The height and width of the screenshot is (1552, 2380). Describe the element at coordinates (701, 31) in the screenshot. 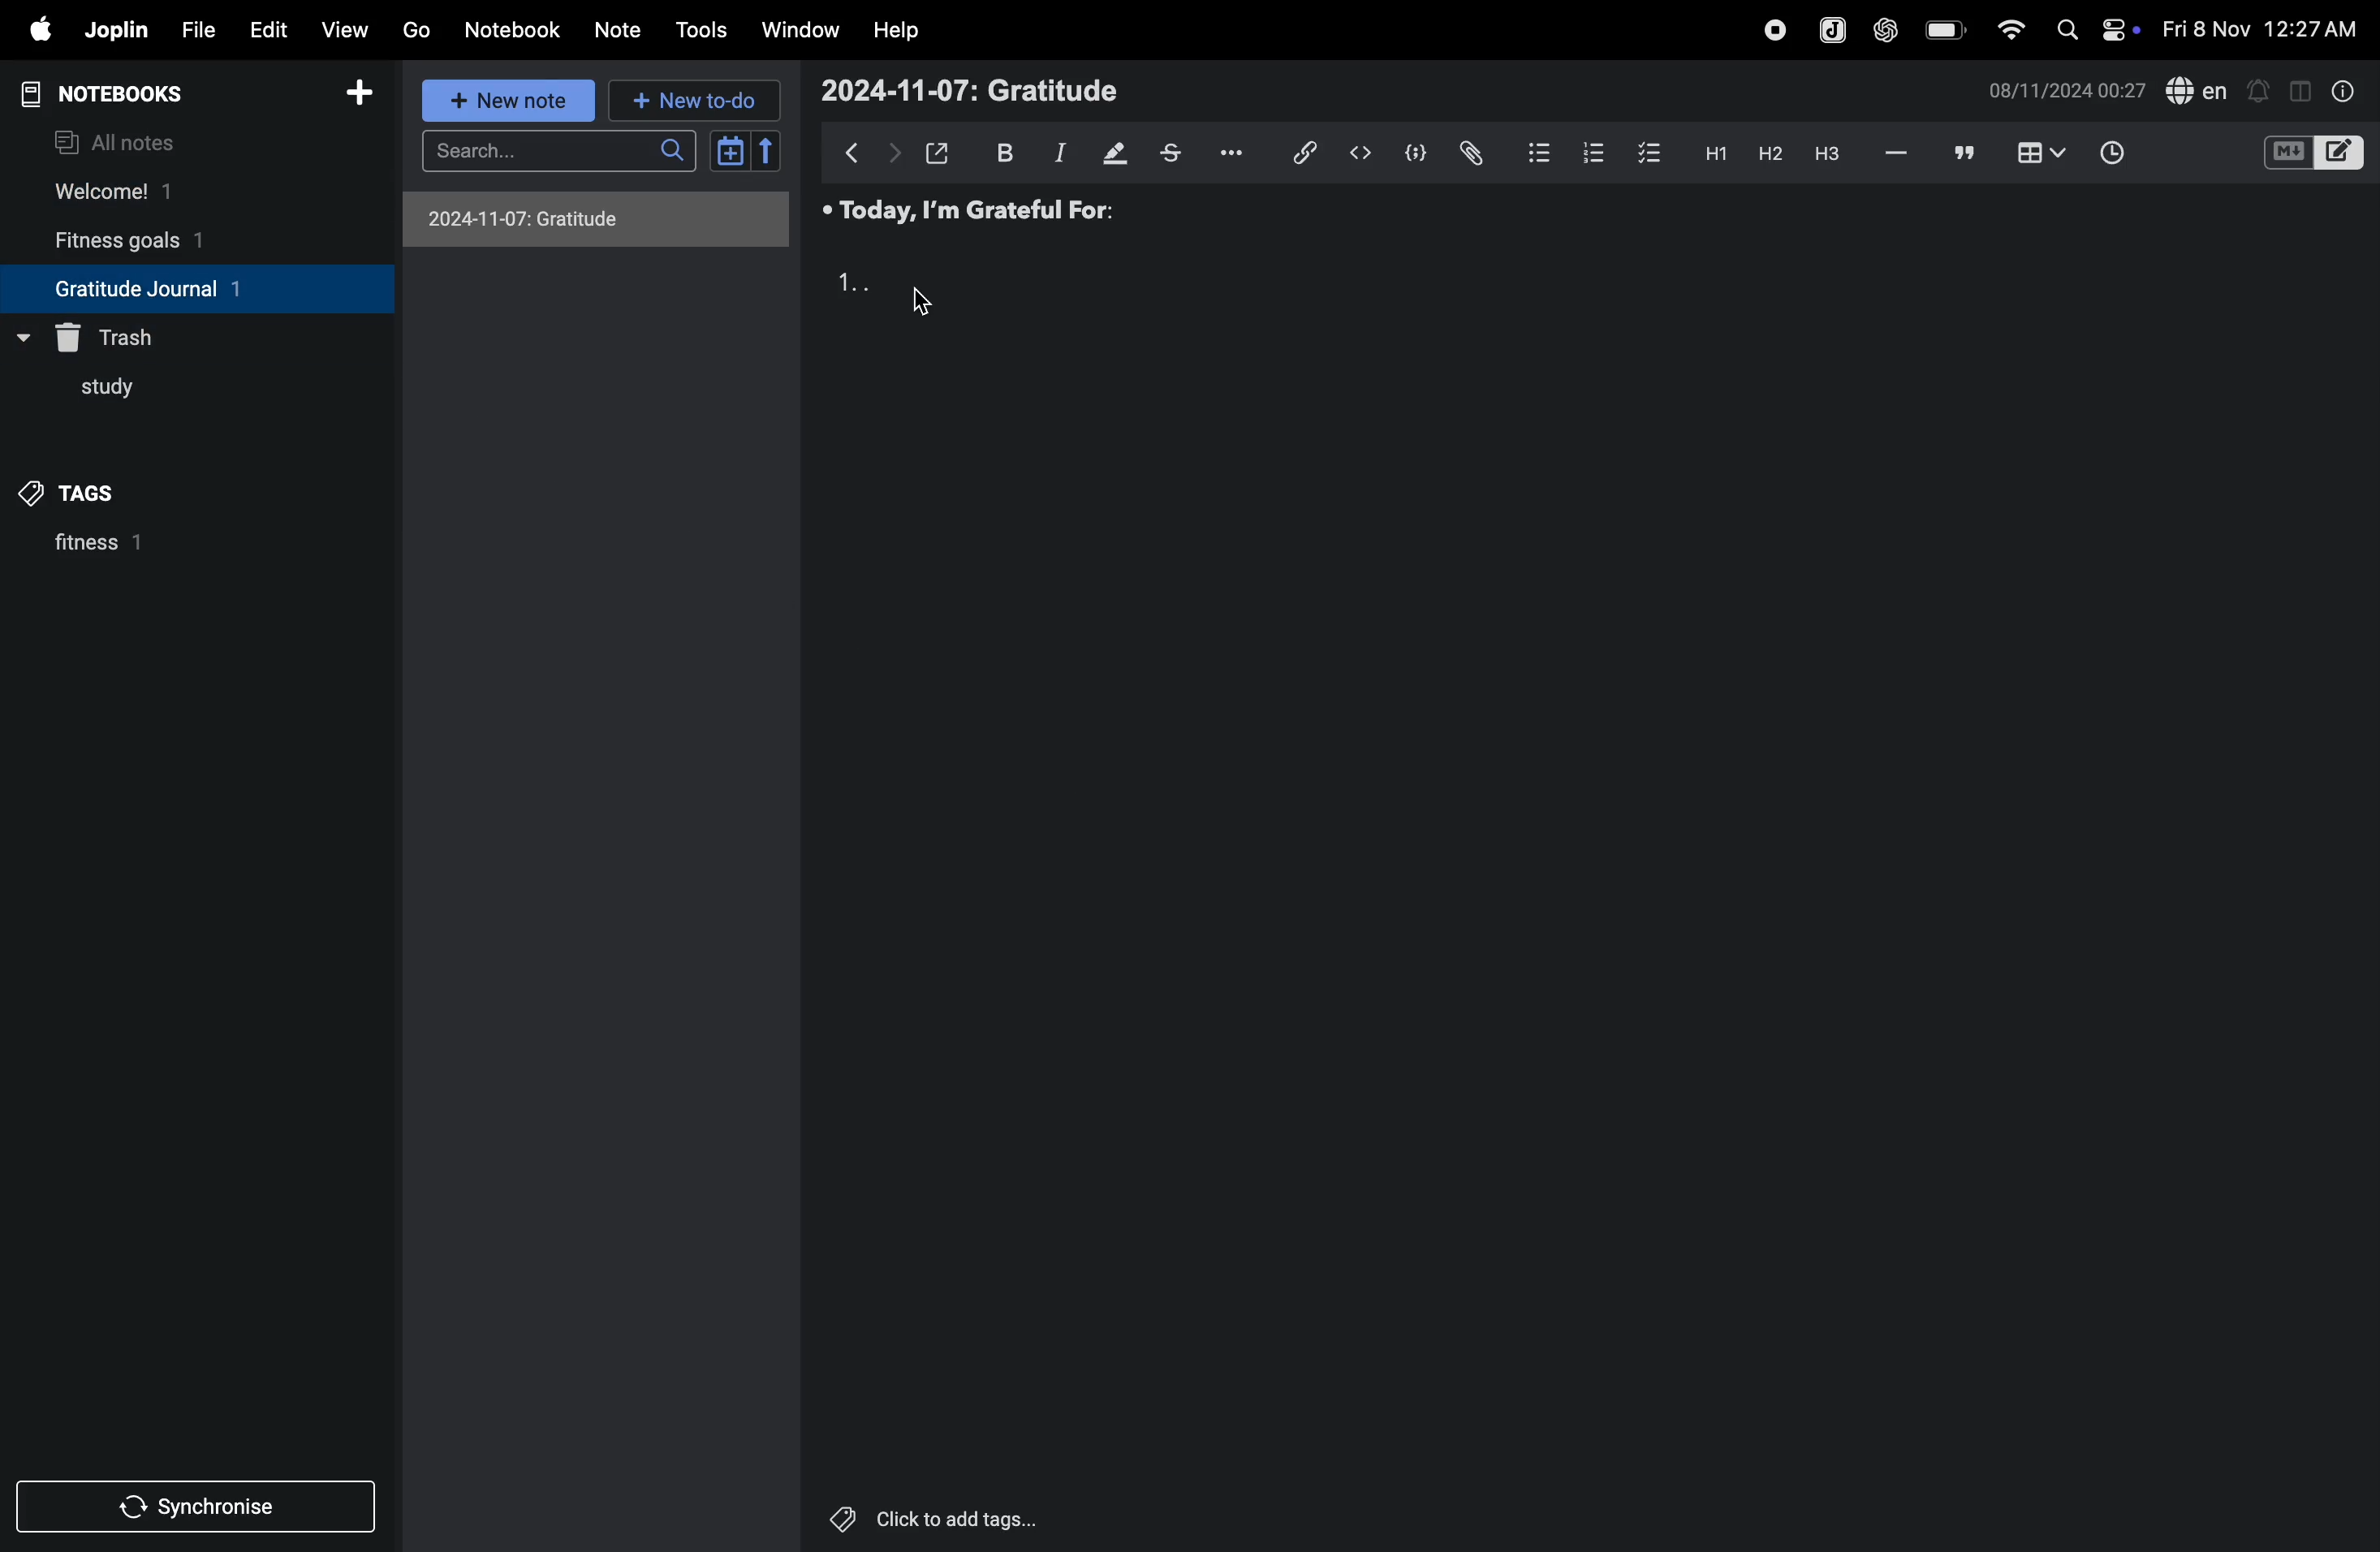

I see `tools` at that location.